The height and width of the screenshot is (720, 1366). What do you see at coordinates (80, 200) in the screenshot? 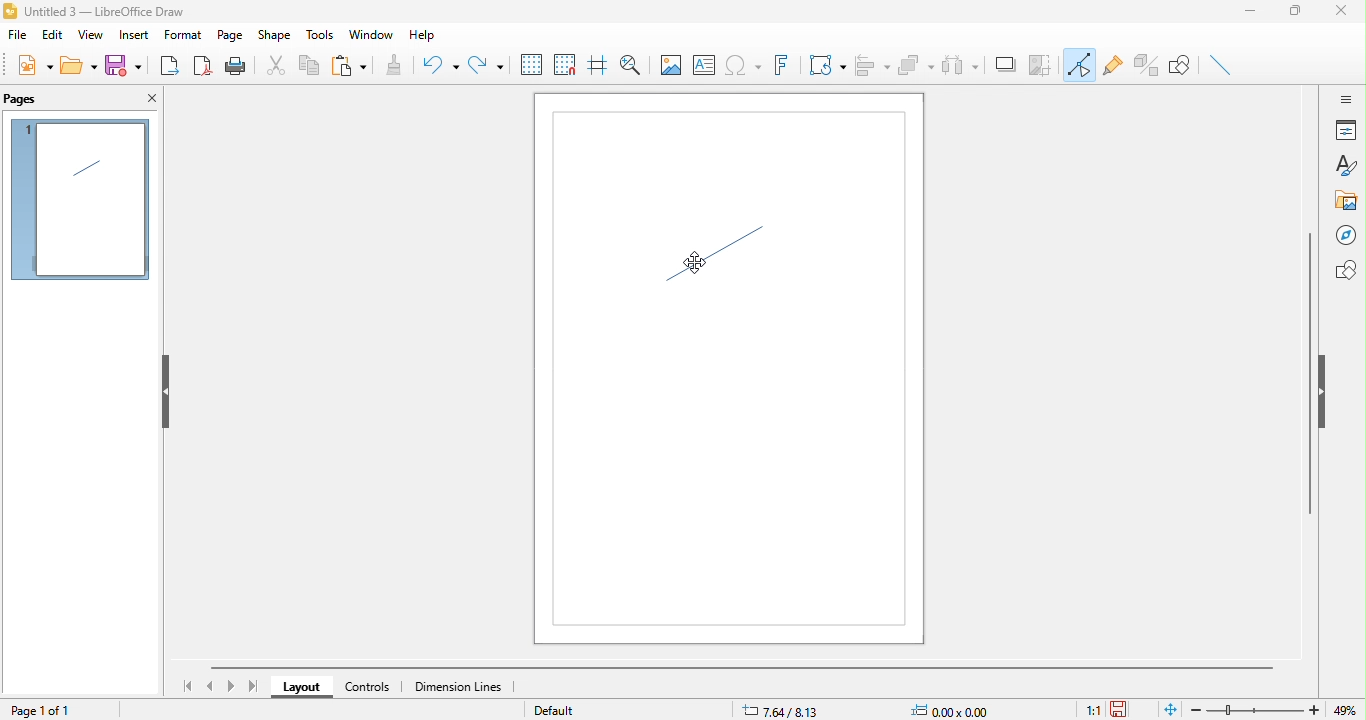
I see `page 1` at bounding box center [80, 200].